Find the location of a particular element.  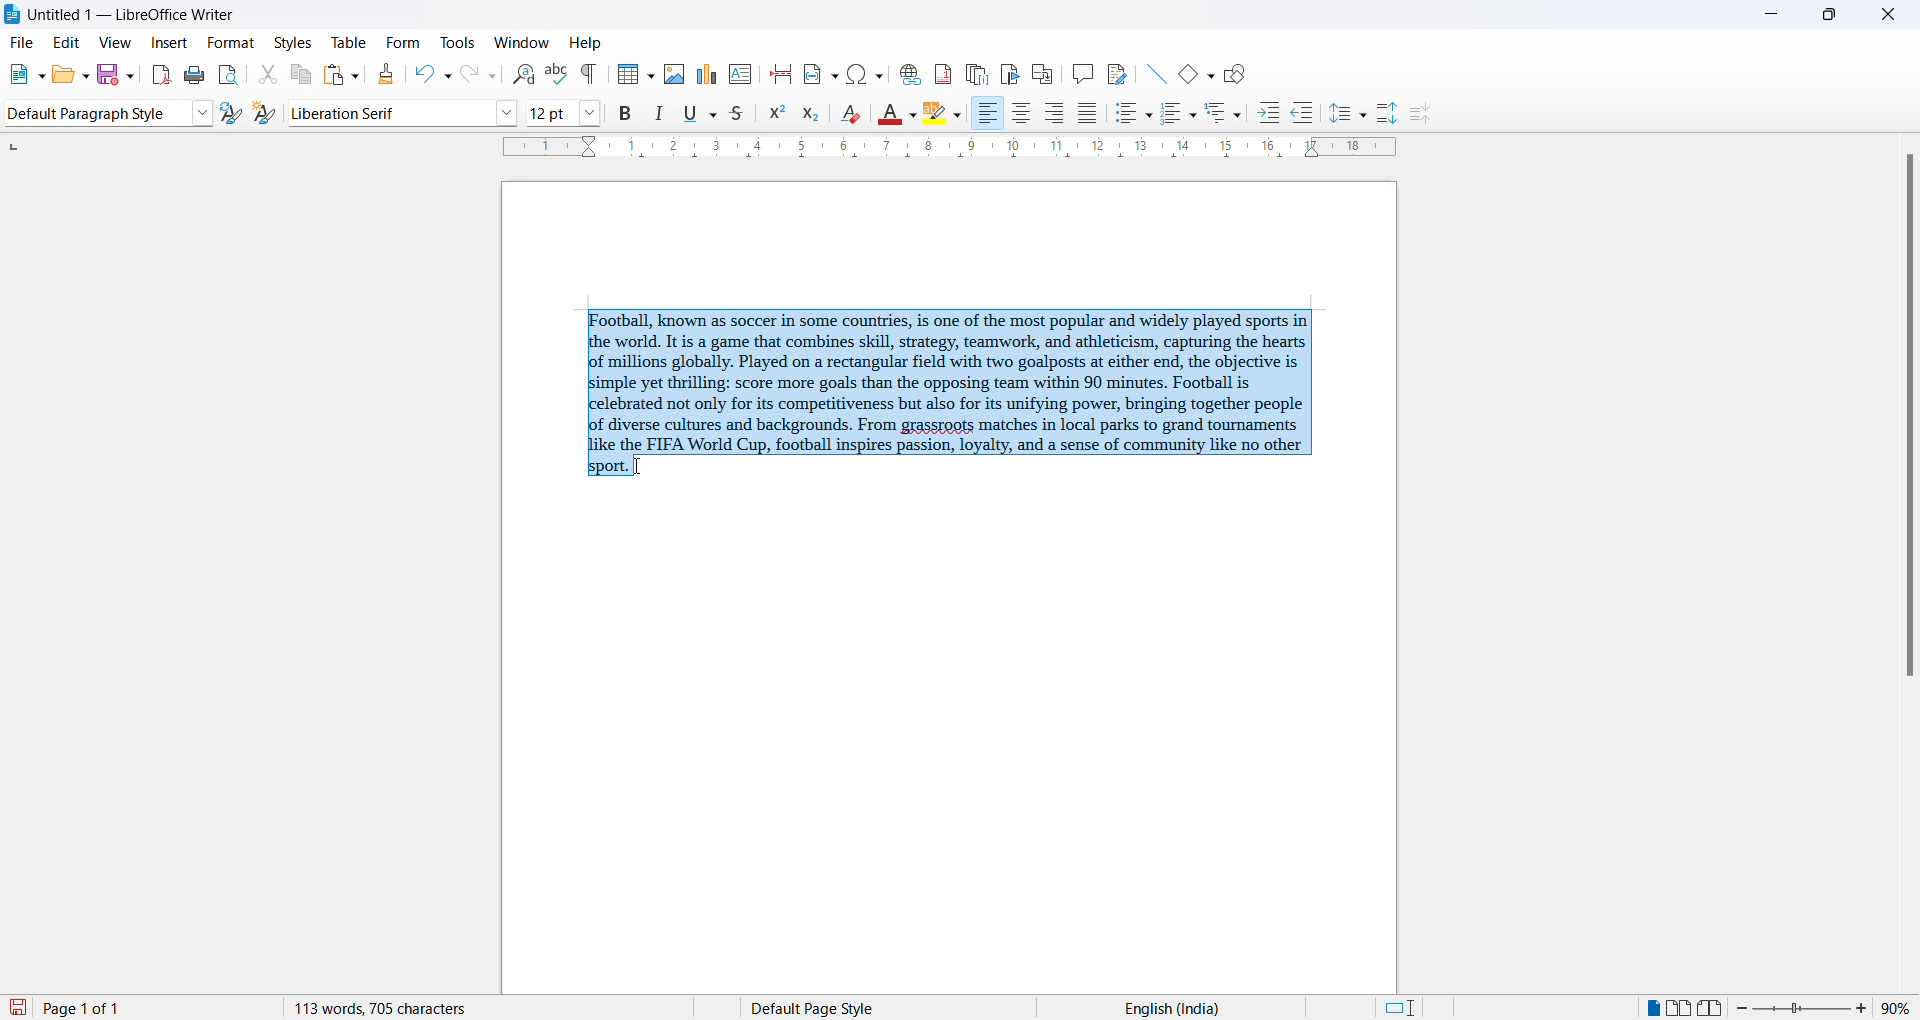

toggle formatting marks is located at coordinates (591, 76).